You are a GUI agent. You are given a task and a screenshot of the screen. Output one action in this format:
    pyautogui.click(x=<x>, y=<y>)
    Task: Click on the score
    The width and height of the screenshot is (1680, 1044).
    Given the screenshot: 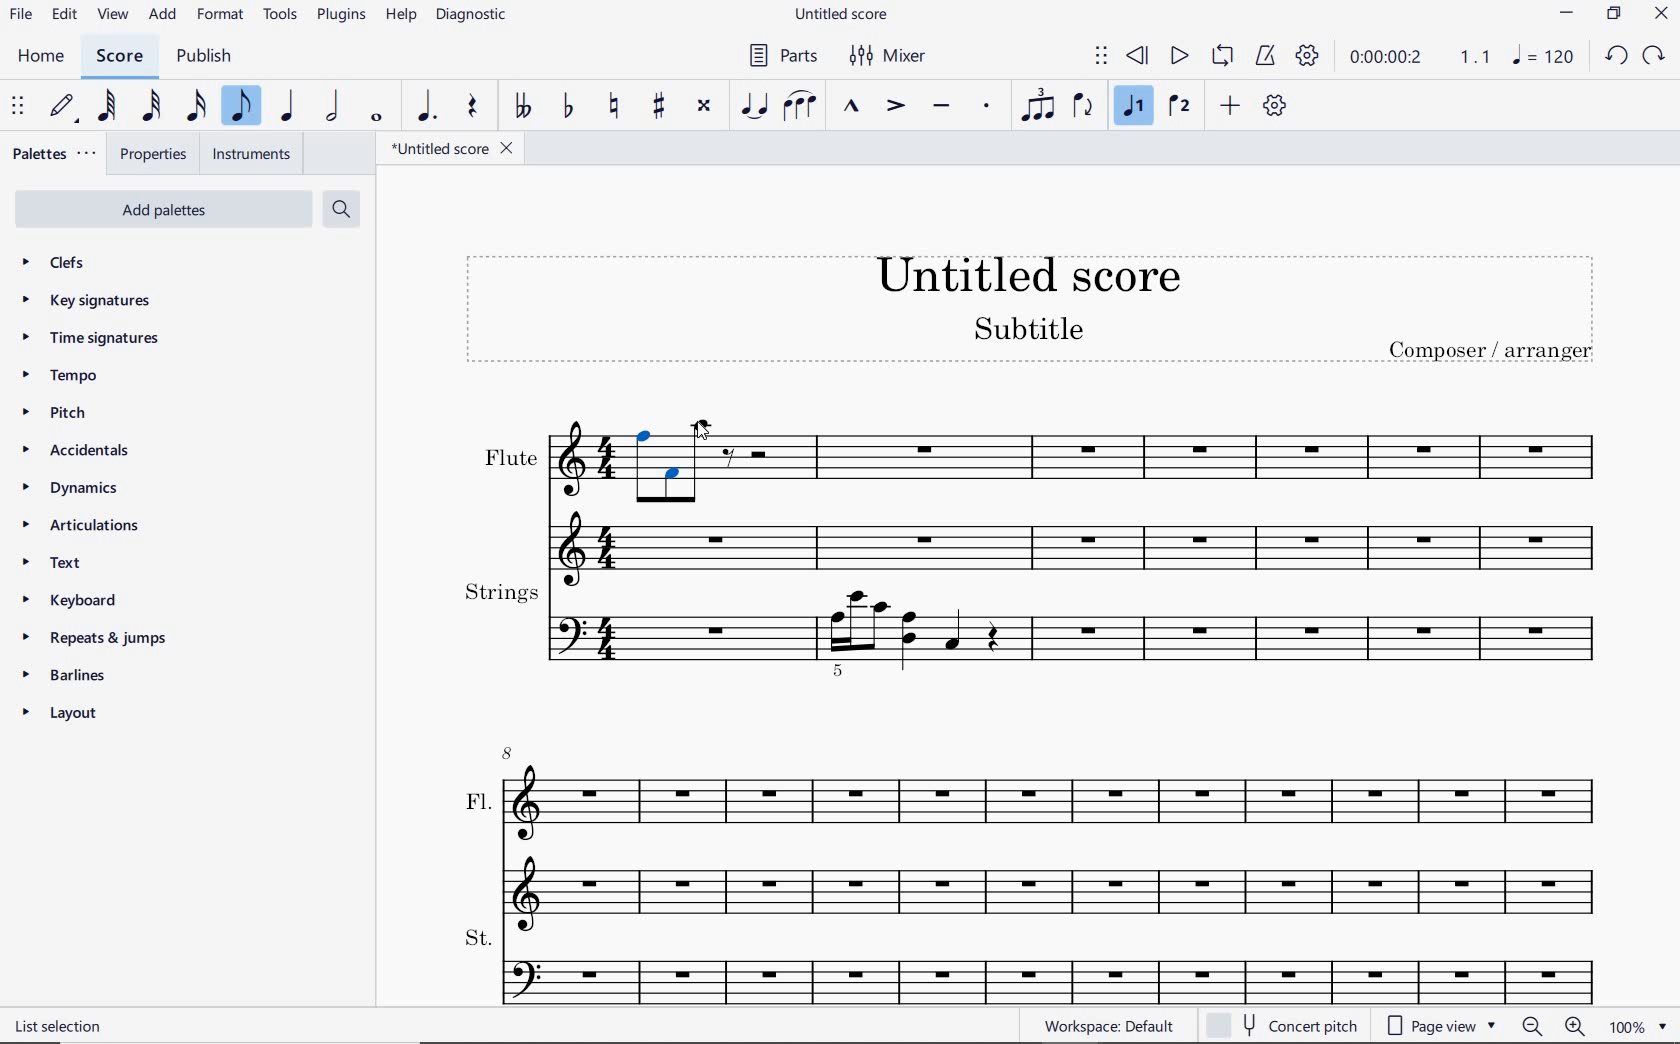 What is the action you would take?
    pyautogui.click(x=117, y=56)
    